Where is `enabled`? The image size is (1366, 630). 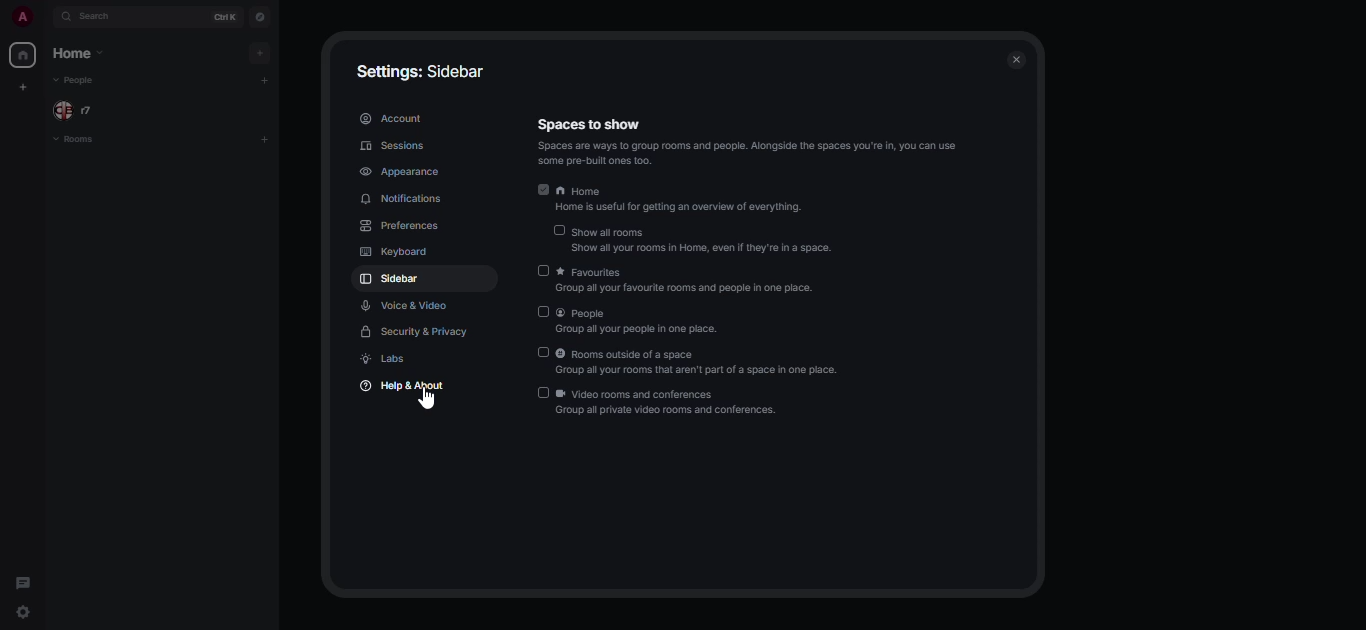
enabled is located at coordinates (540, 186).